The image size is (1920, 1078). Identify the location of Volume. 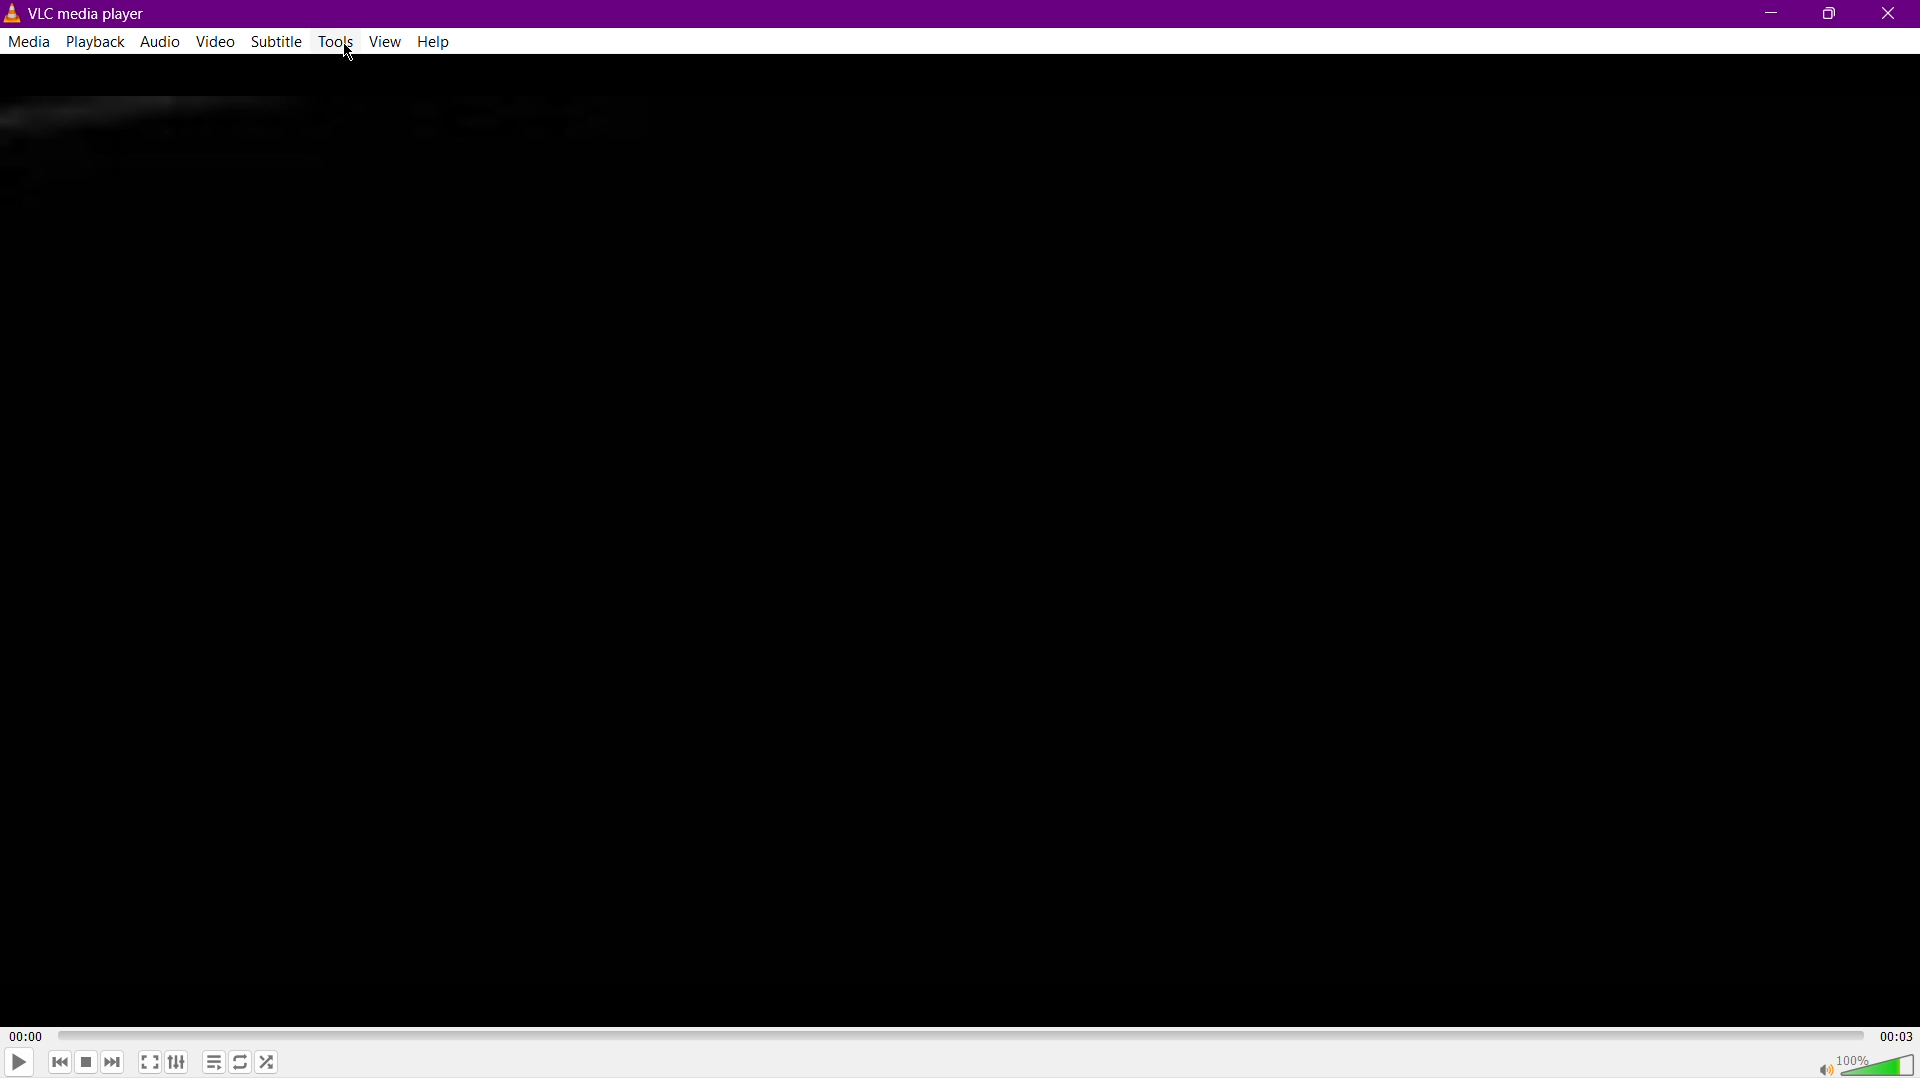
(1879, 1063).